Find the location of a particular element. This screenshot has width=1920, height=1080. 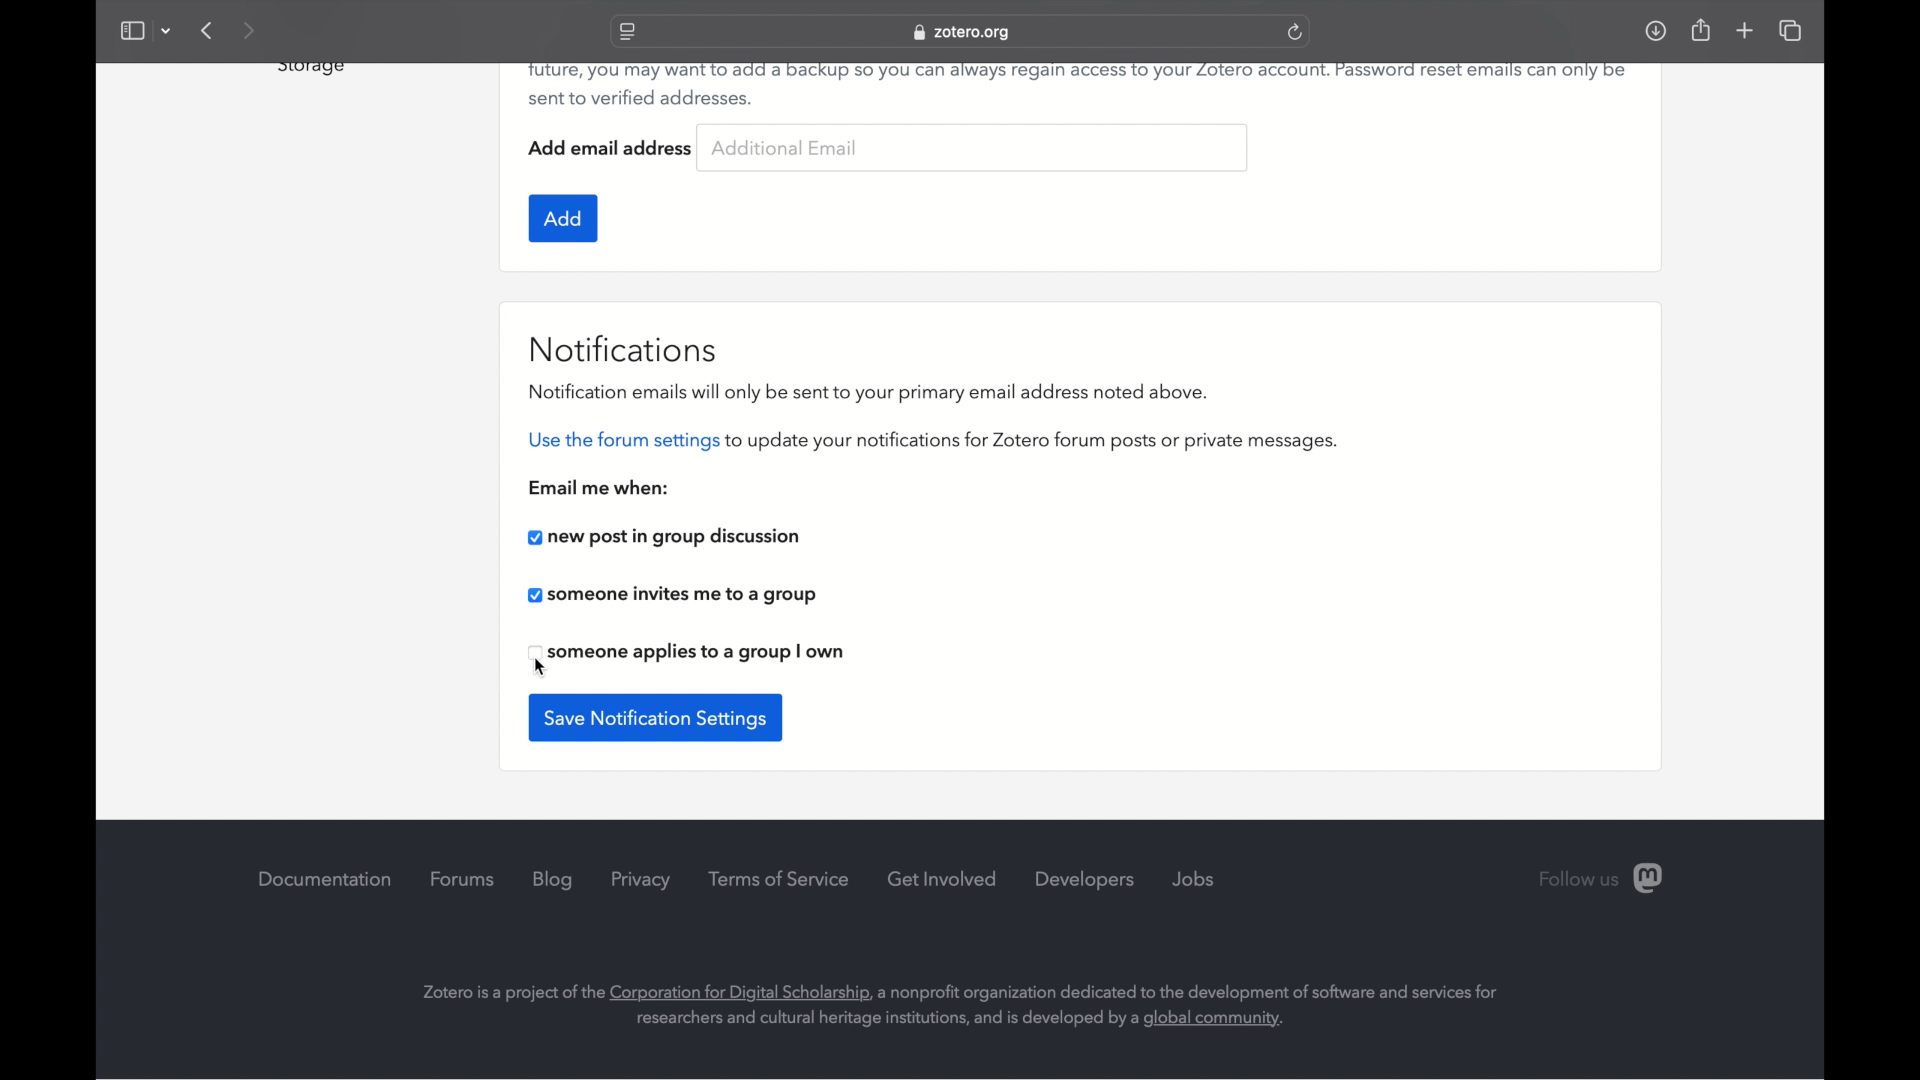

new post in group discussion is located at coordinates (662, 536).